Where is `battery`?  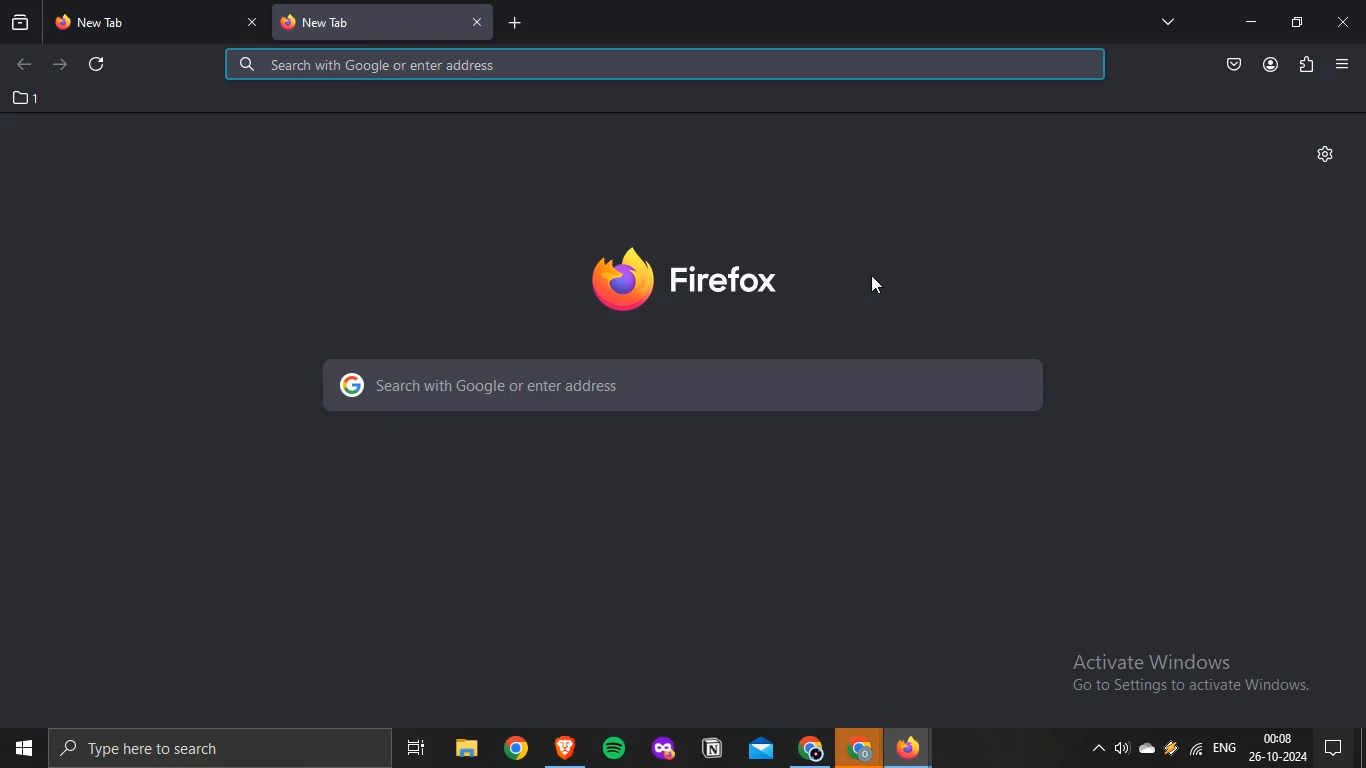 battery is located at coordinates (1169, 754).